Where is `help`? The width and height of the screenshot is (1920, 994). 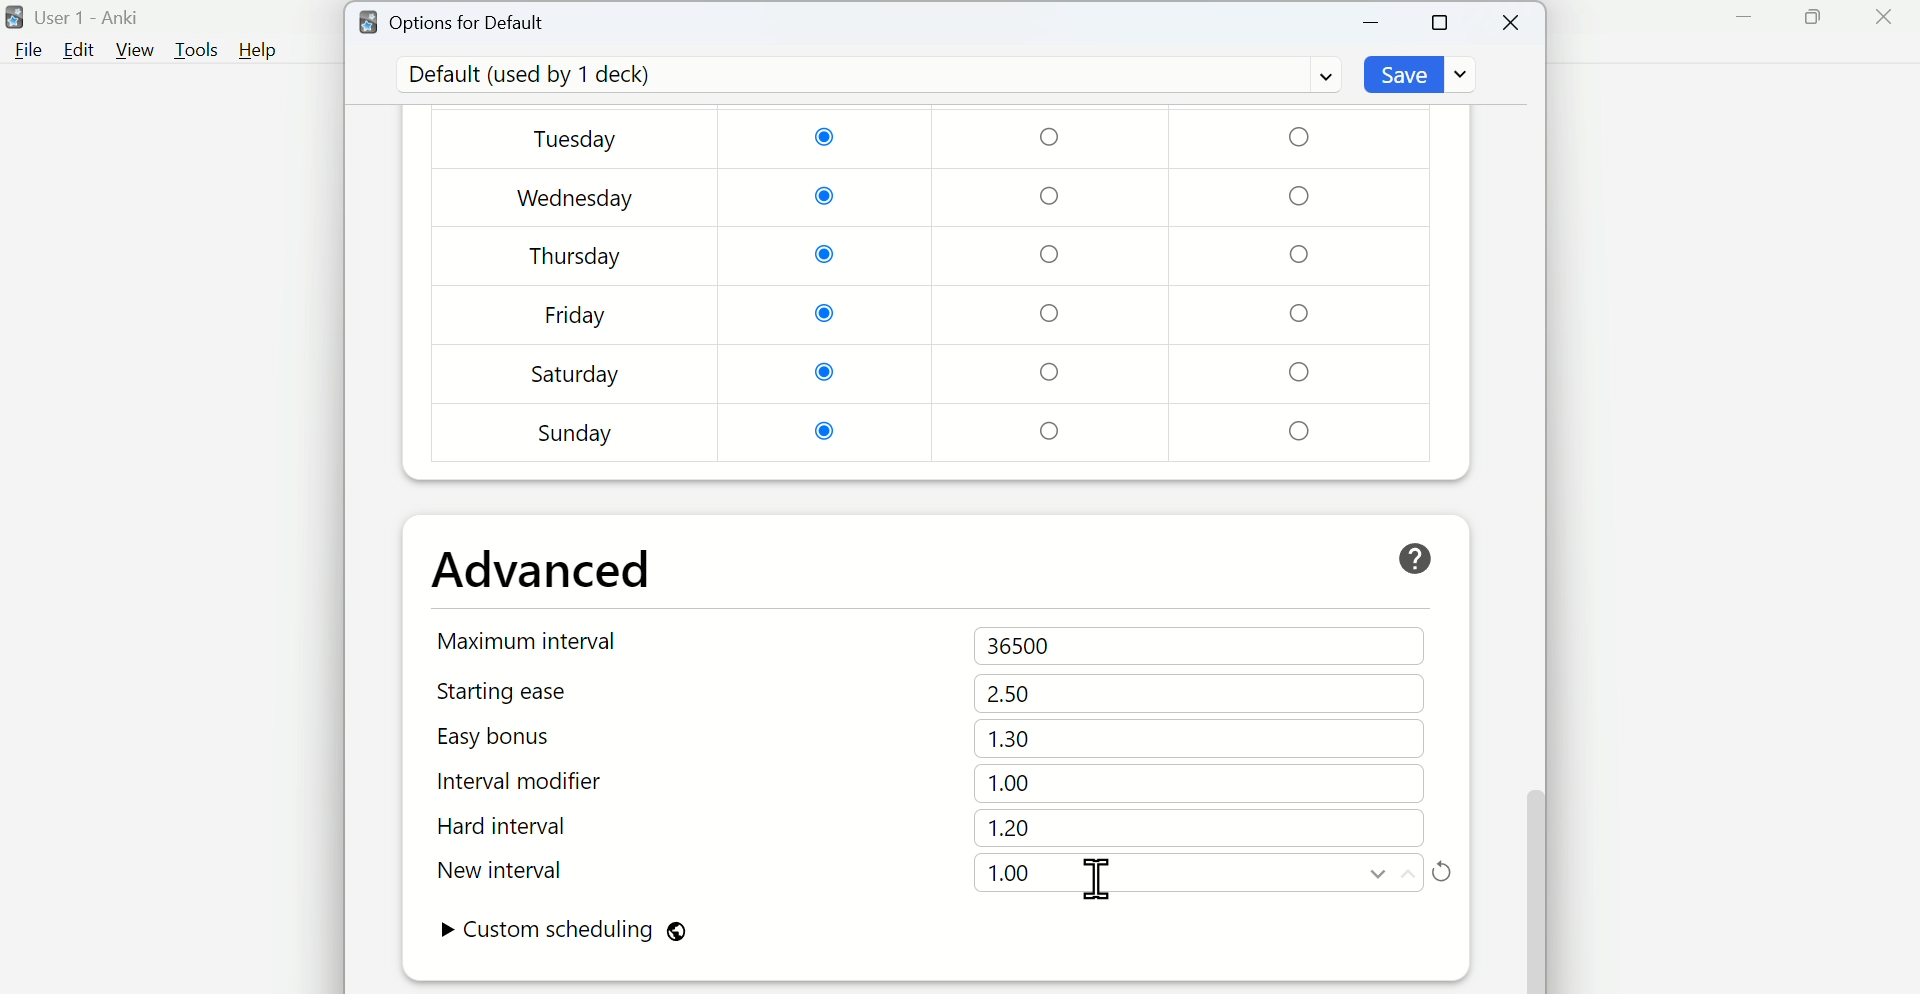
help is located at coordinates (1415, 559).